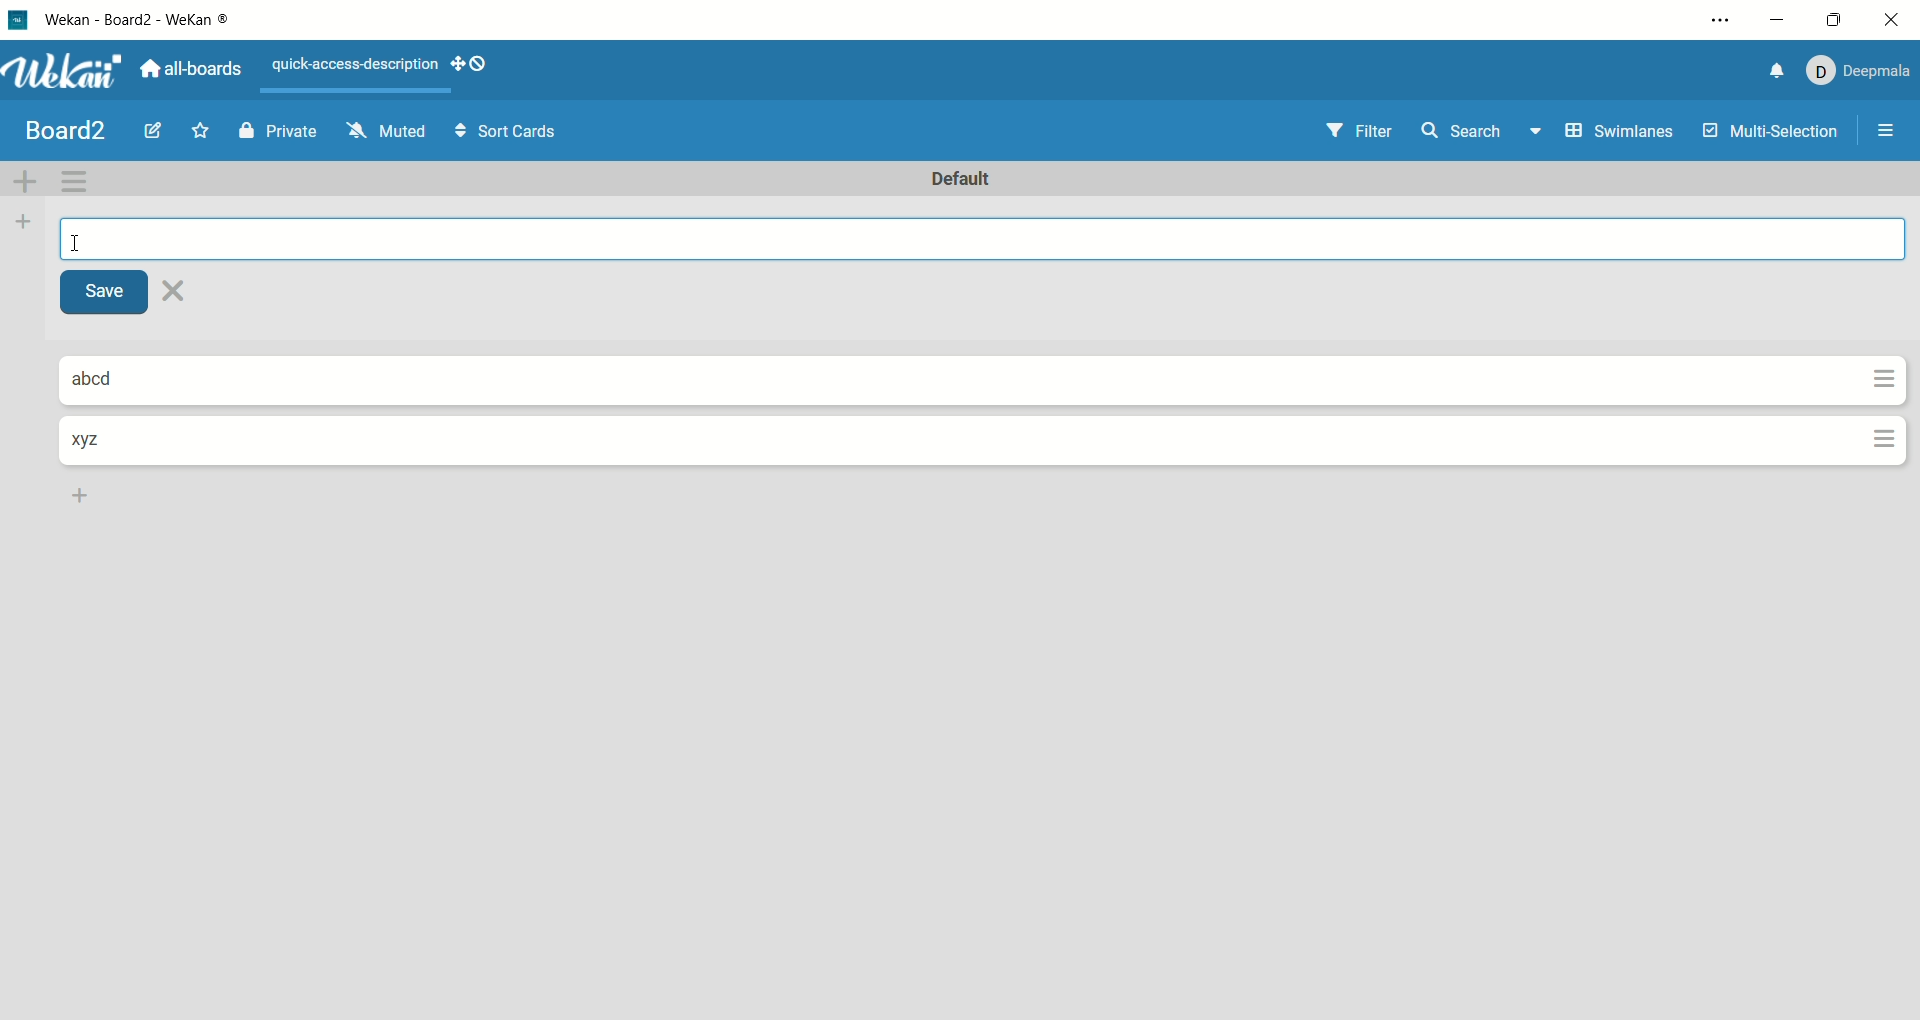  I want to click on favorite, so click(205, 130).